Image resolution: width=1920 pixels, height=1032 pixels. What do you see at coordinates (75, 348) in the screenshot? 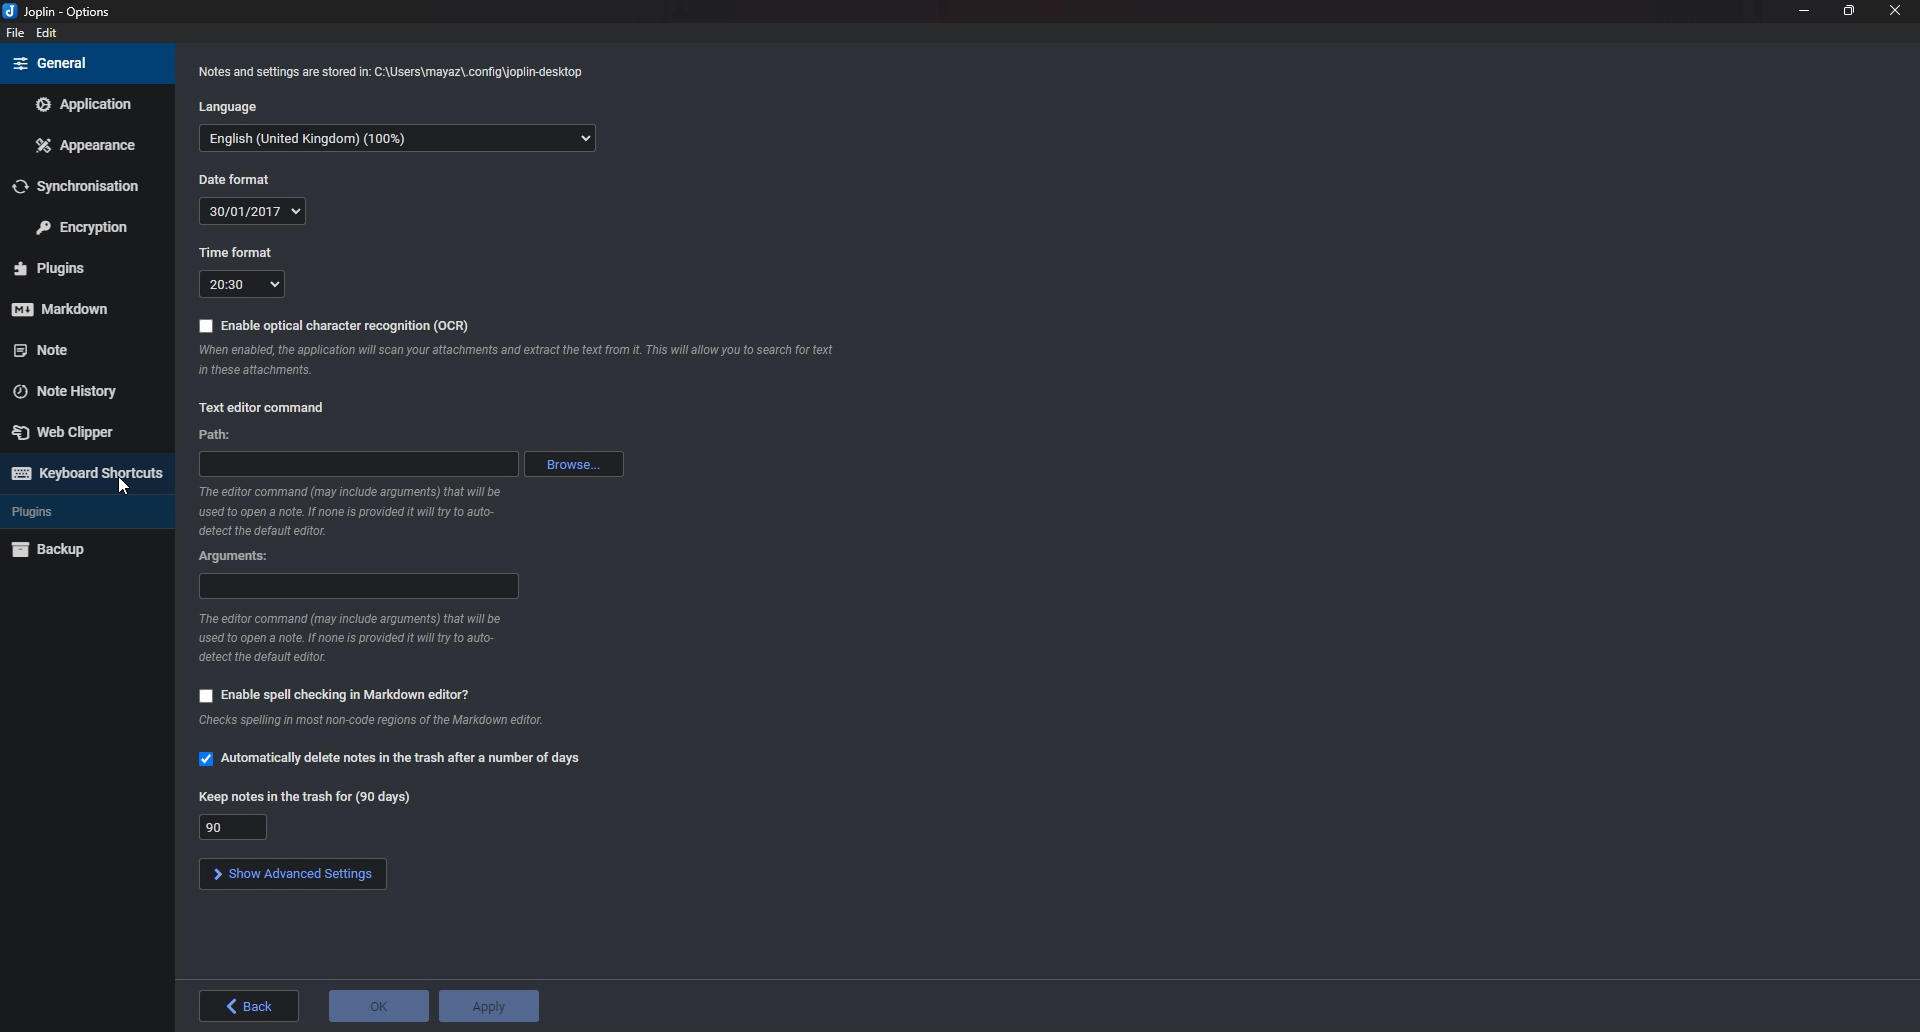
I see `note` at bounding box center [75, 348].